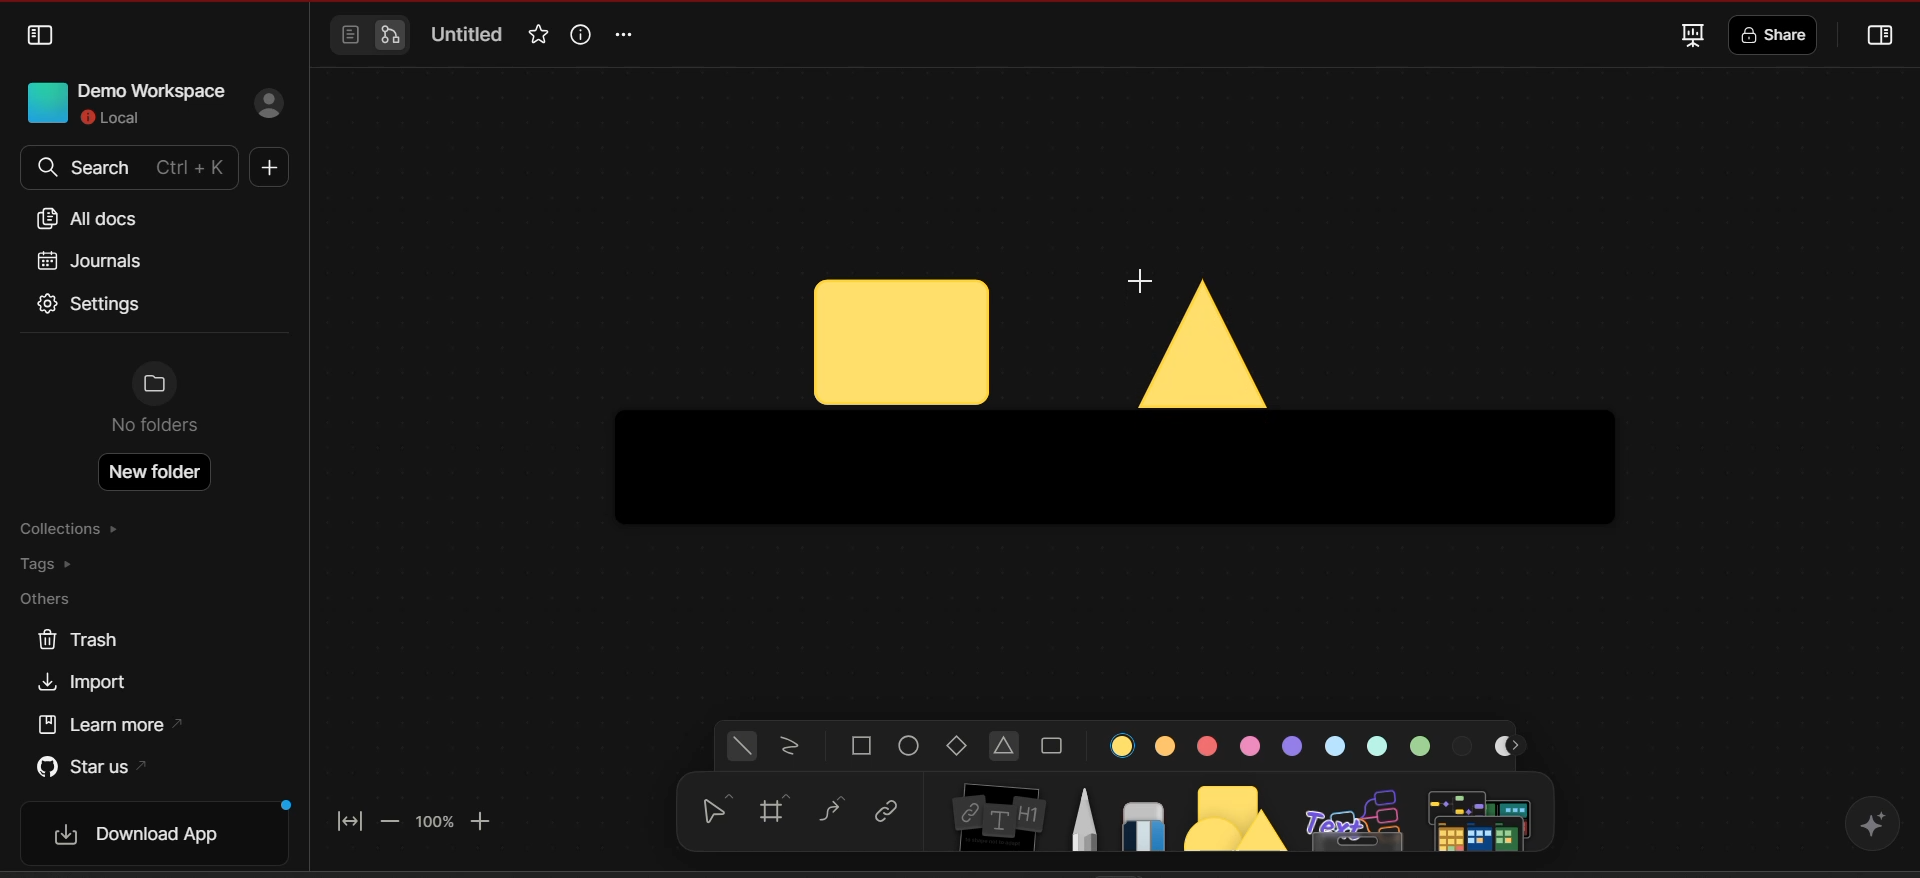 The image size is (1920, 878). Describe the element at coordinates (91, 306) in the screenshot. I see `settings` at that location.